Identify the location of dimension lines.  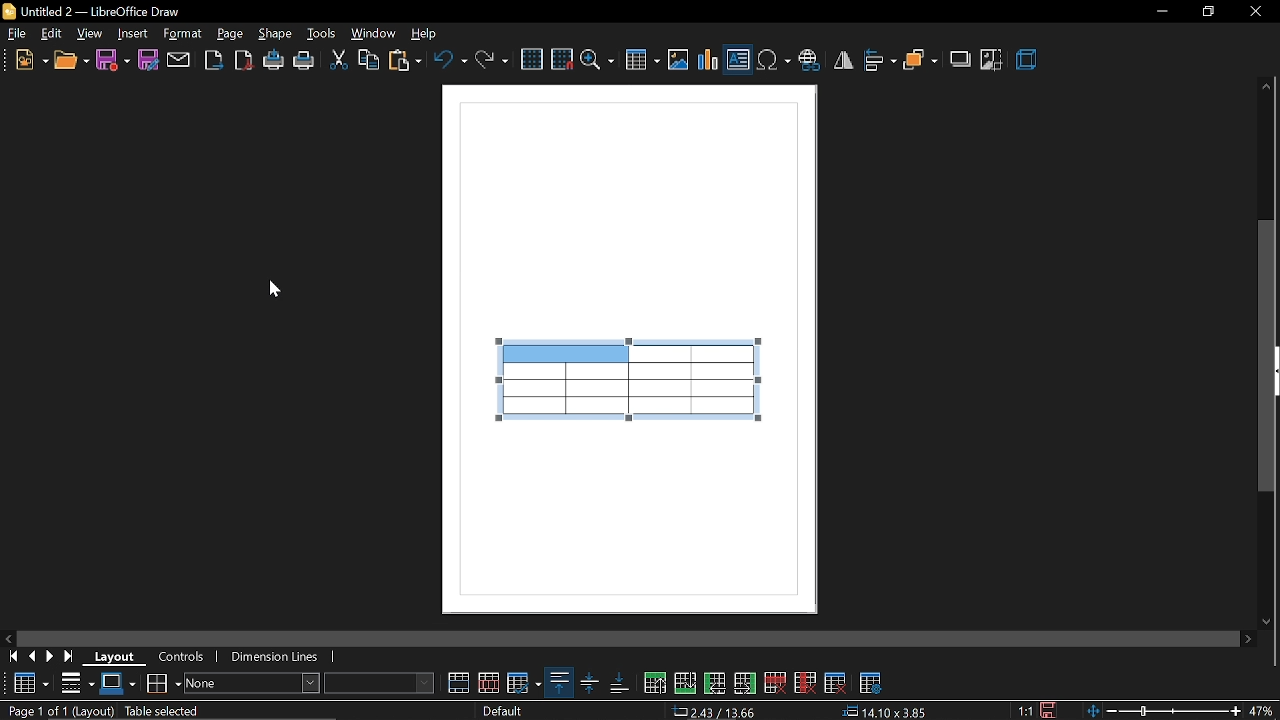
(279, 659).